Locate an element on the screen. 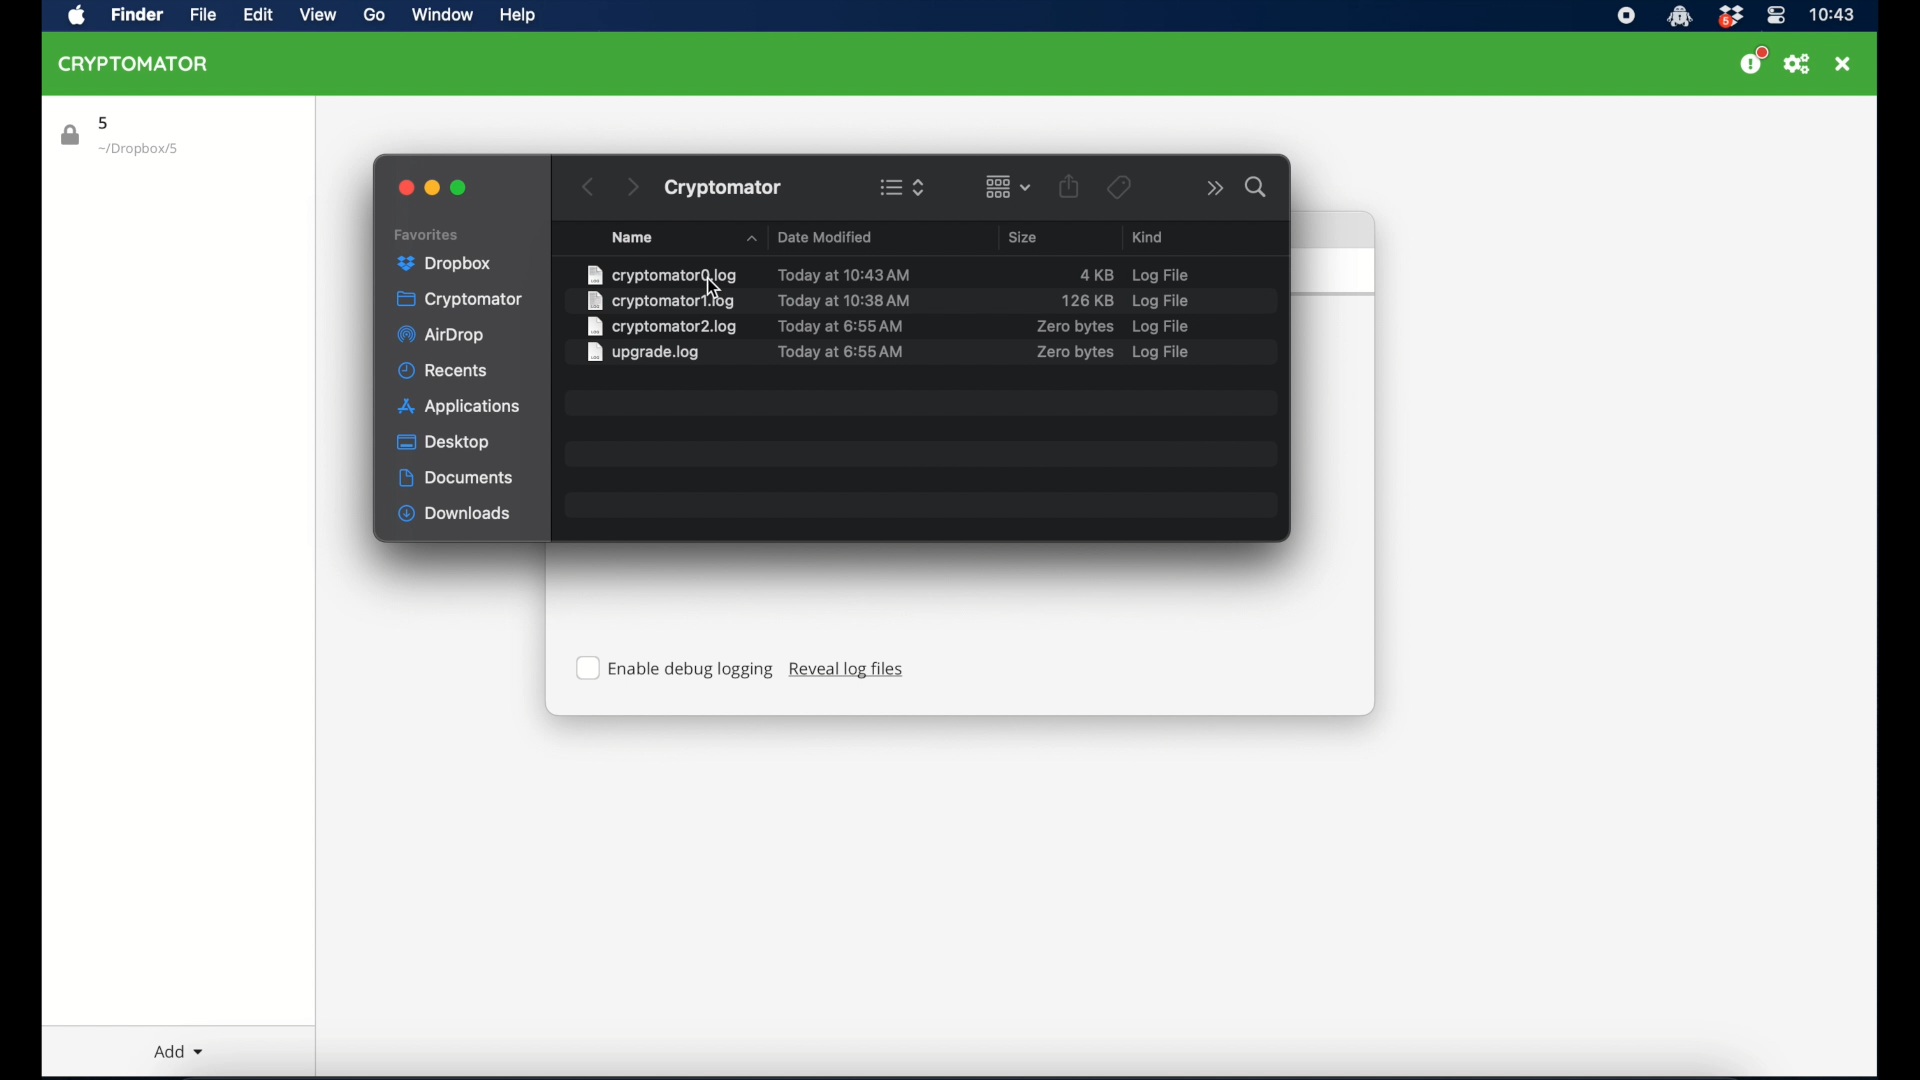 Image resolution: width=1920 pixels, height=1080 pixels. cryptomator is located at coordinates (726, 188).